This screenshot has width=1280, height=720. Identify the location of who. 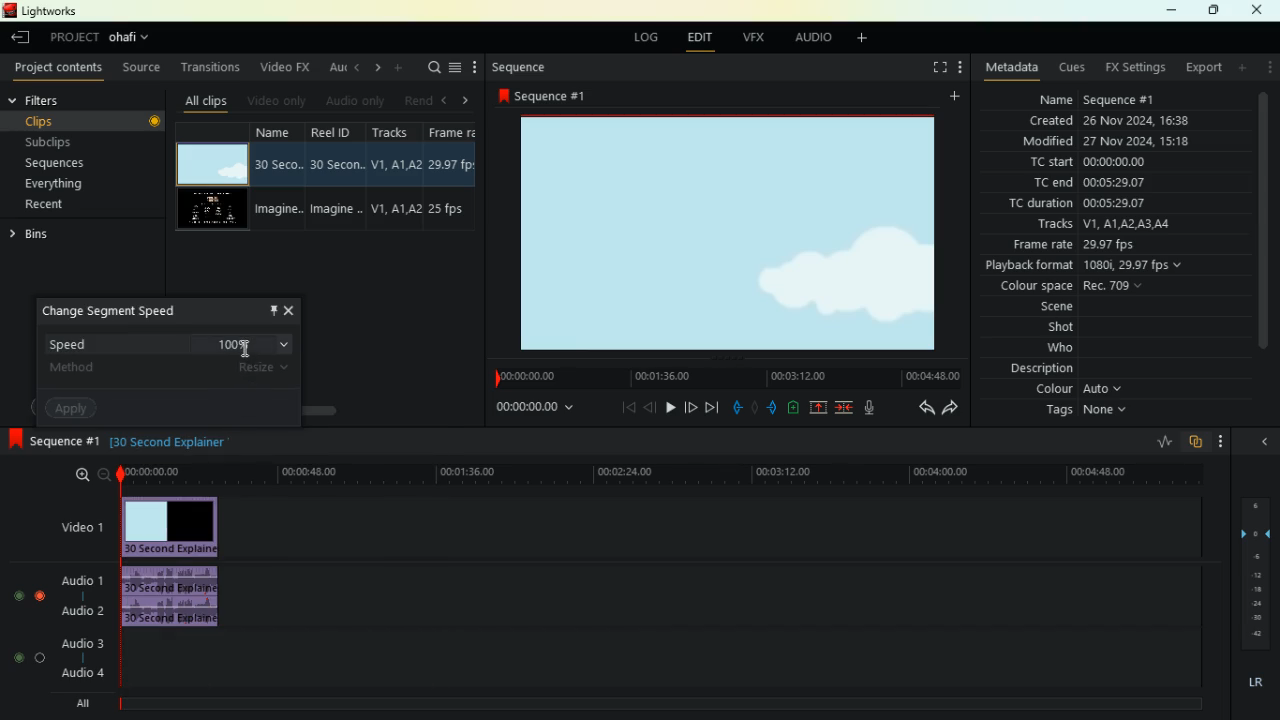
(1048, 349).